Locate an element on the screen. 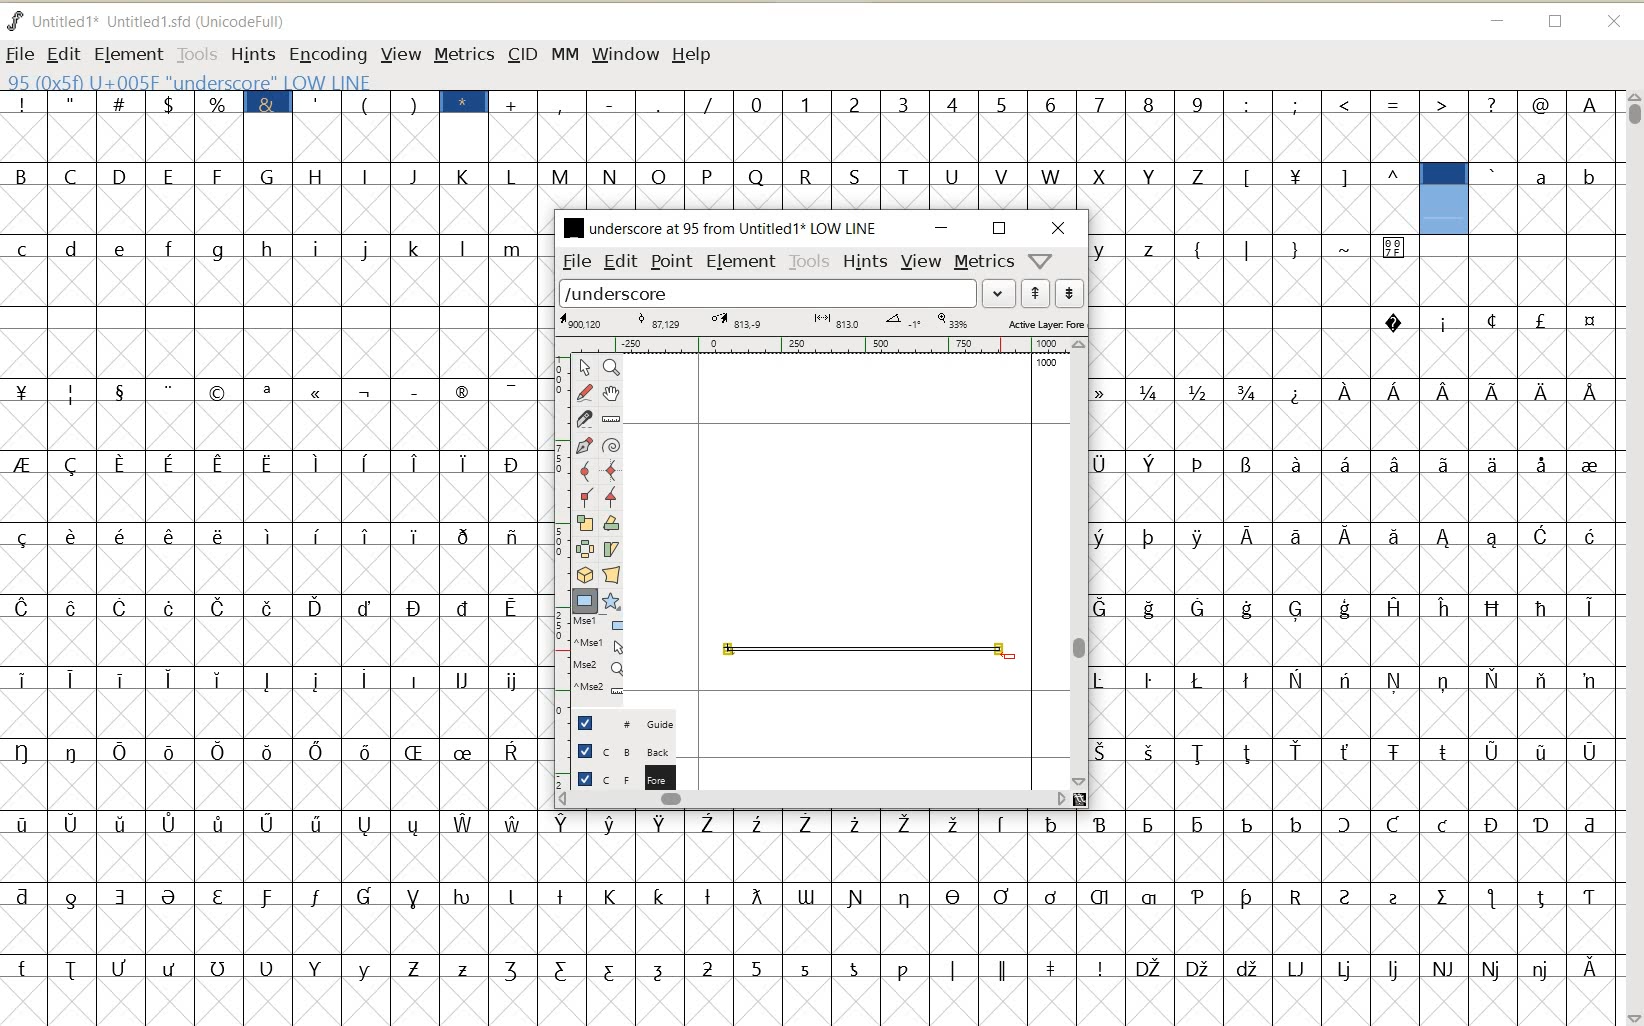 Image resolution: width=1644 pixels, height=1026 pixels. perform a perspective transformation on the selection is located at coordinates (611, 575).